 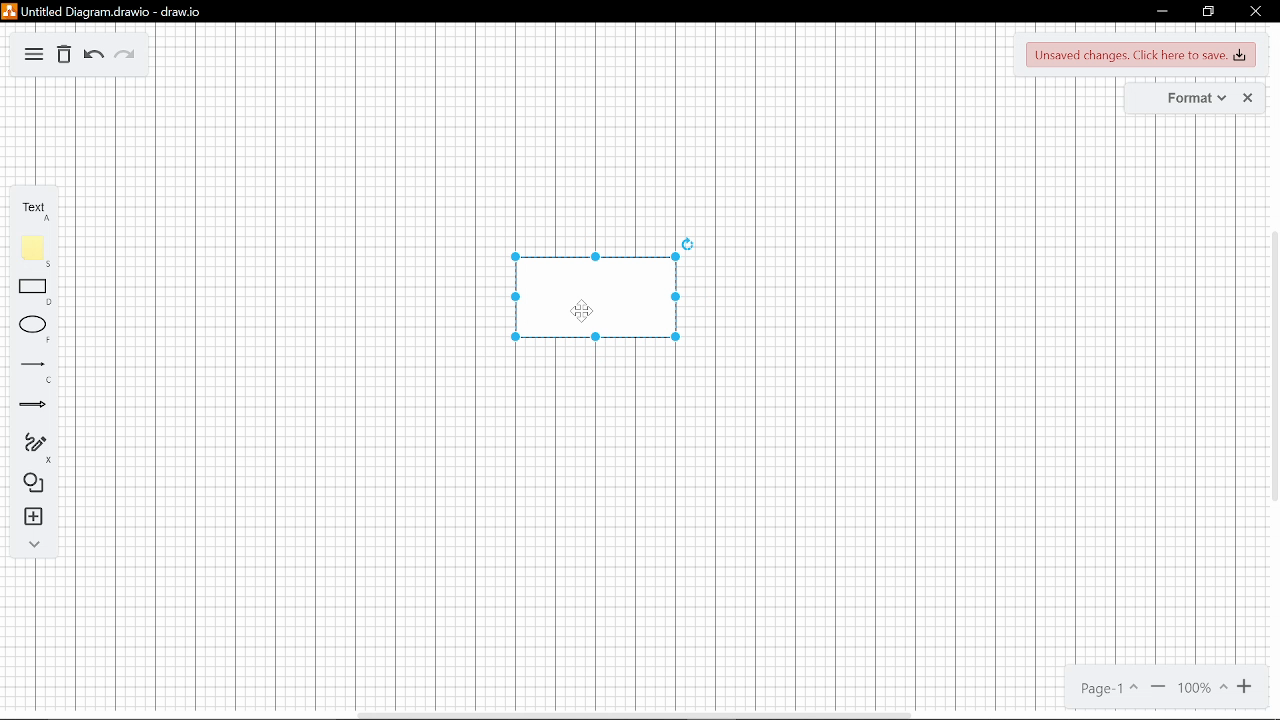 I want to click on Untitled Diagram.drawio-draw.io, so click(x=108, y=14).